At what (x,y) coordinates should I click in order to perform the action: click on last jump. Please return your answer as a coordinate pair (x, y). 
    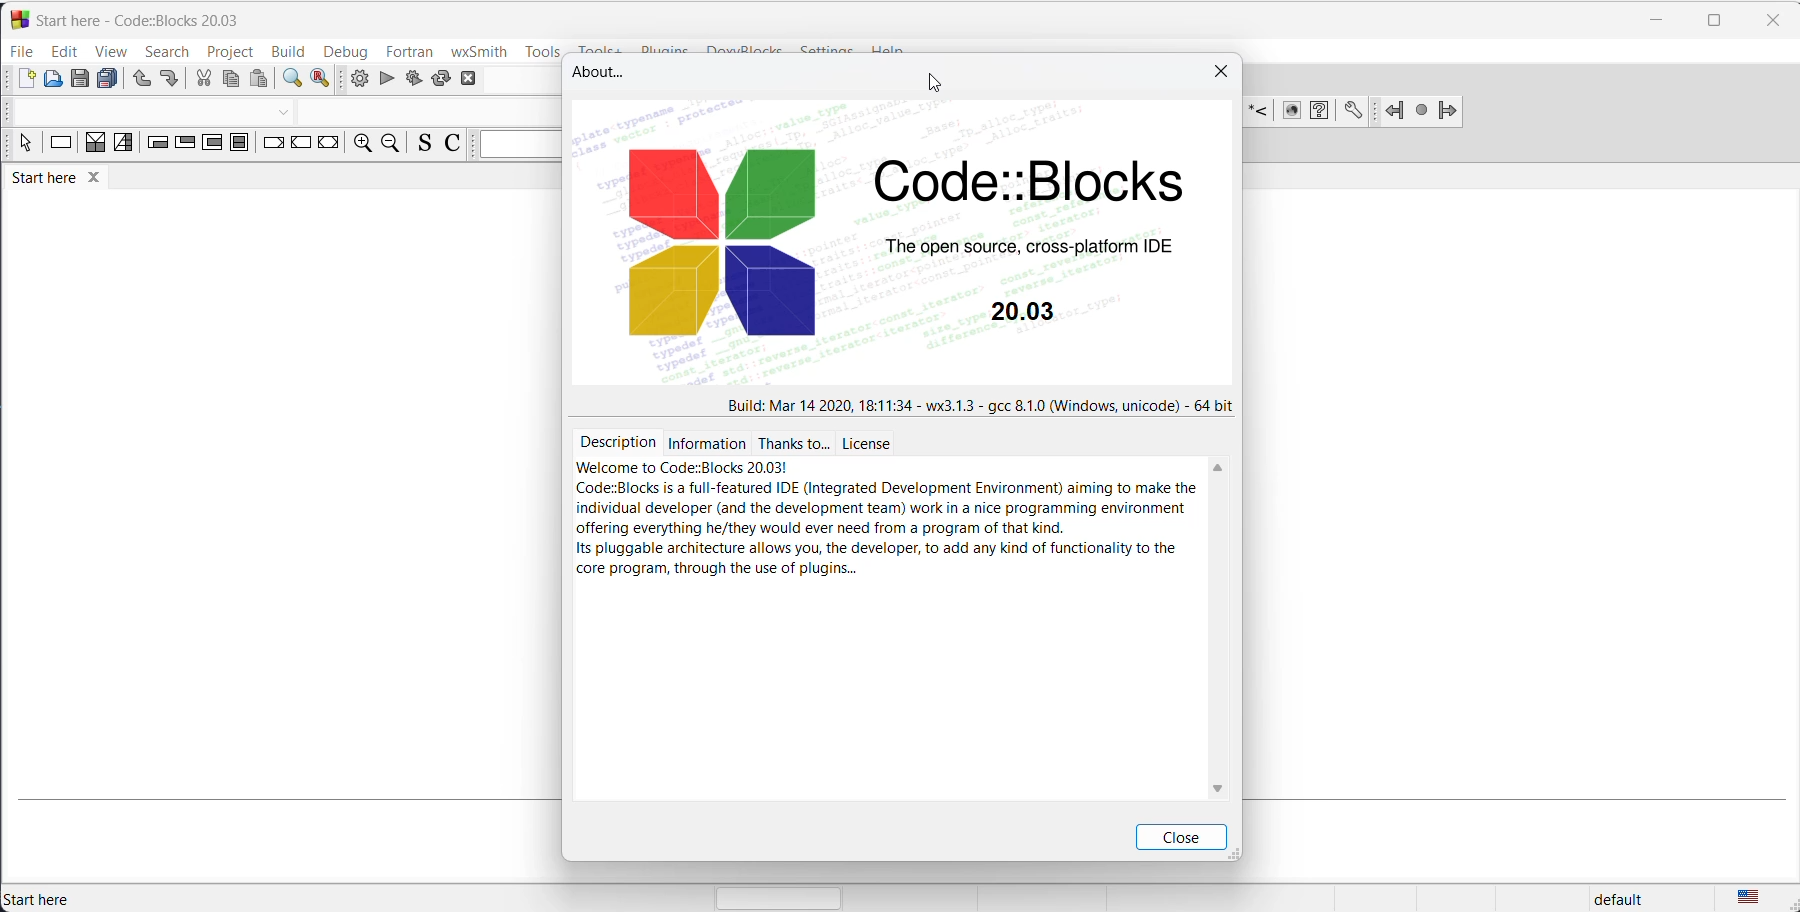
    Looking at the image, I should click on (1420, 109).